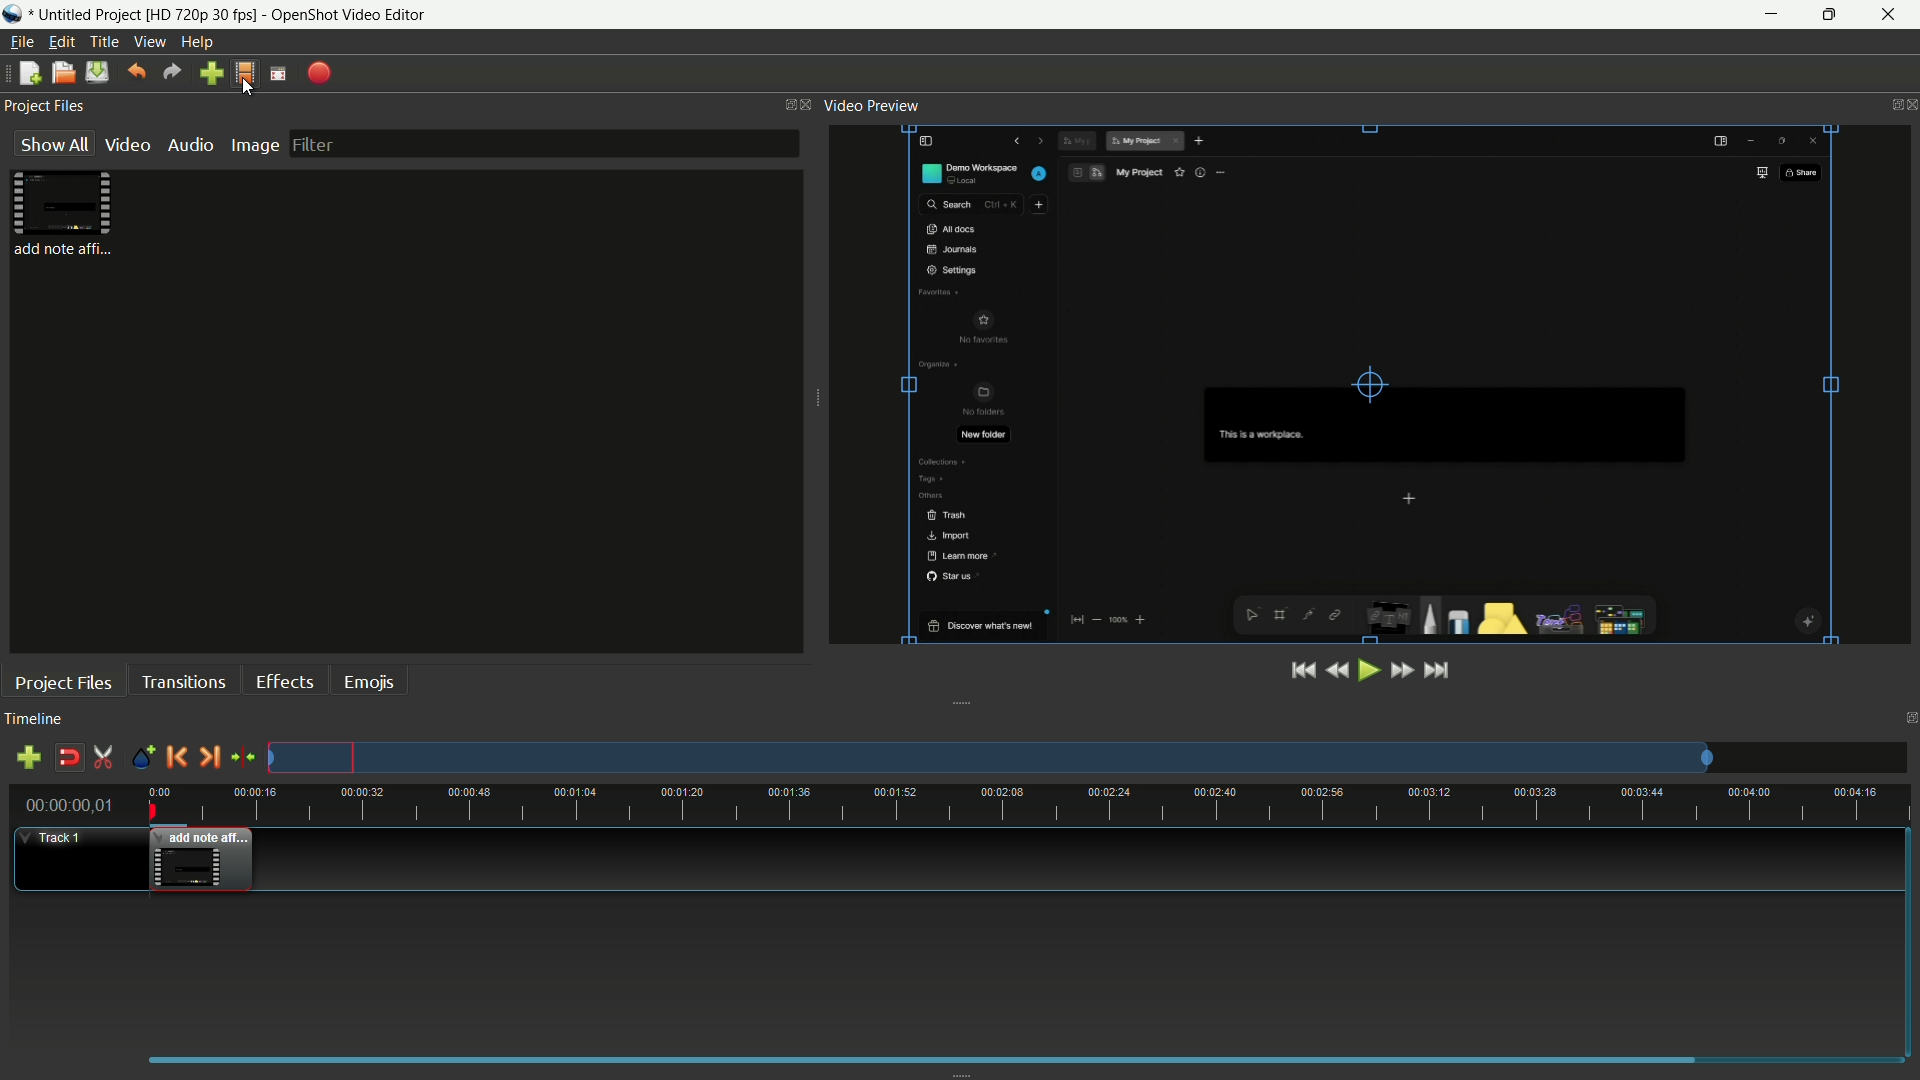 This screenshot has width=1920, height=1080. Describe the element at coordinates (173, 72) in the screenshot. I see `redo` at that location.